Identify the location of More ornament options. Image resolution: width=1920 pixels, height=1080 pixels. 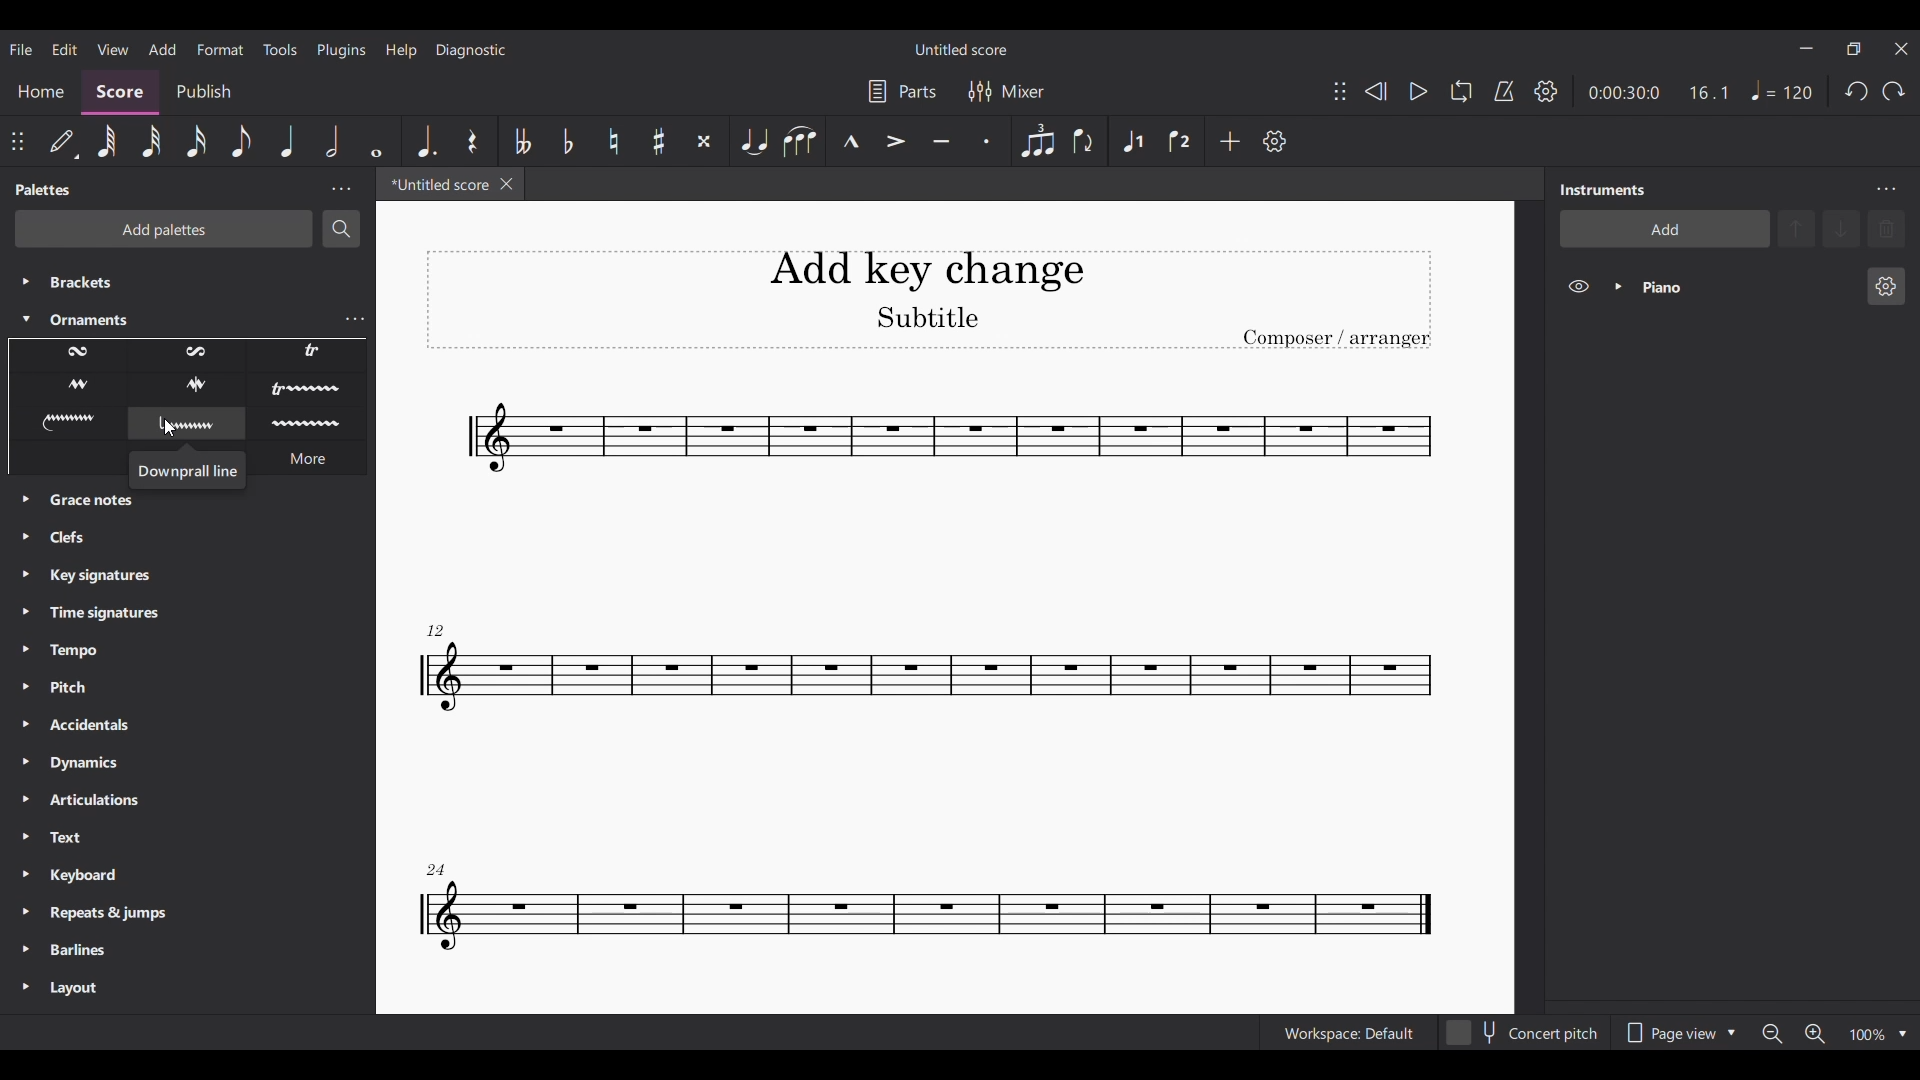
(307, 458).